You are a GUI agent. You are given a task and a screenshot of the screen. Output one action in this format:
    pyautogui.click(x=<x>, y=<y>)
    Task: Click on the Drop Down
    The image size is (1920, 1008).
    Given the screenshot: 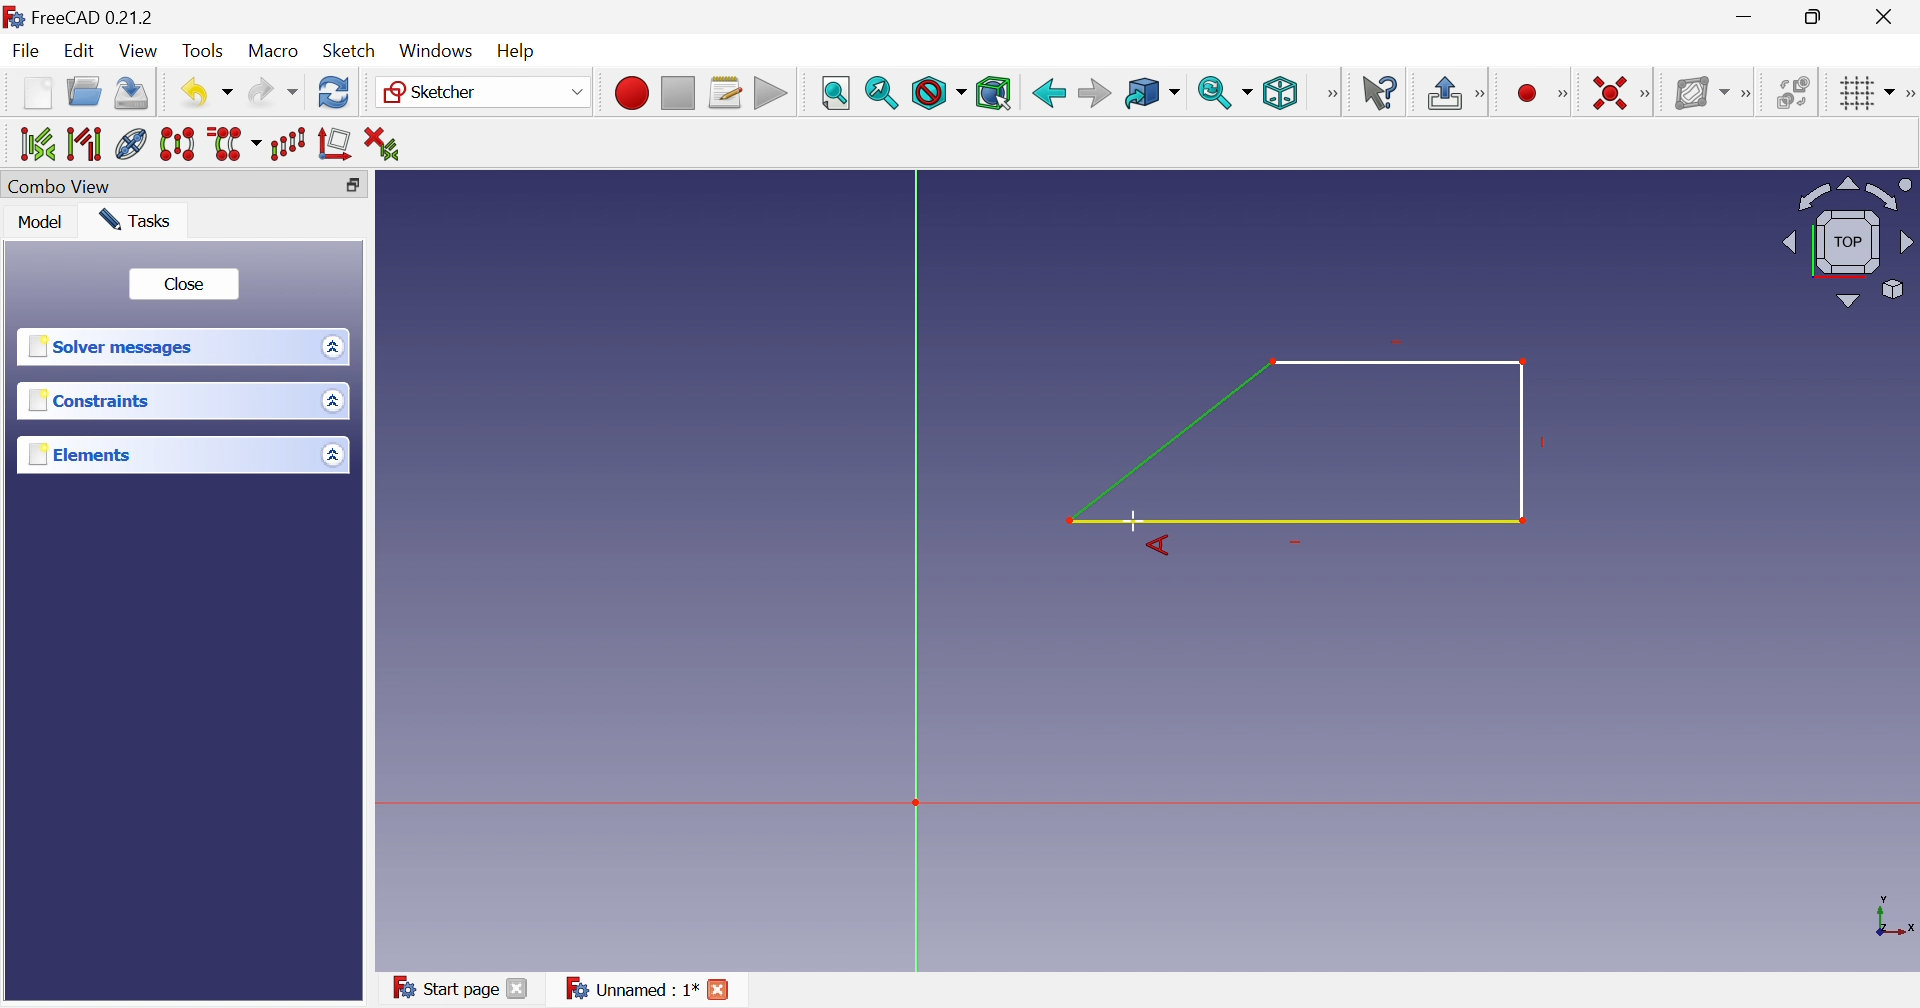 What is the action you would take?
    pyautogui.click(x=1179, y=93)
    